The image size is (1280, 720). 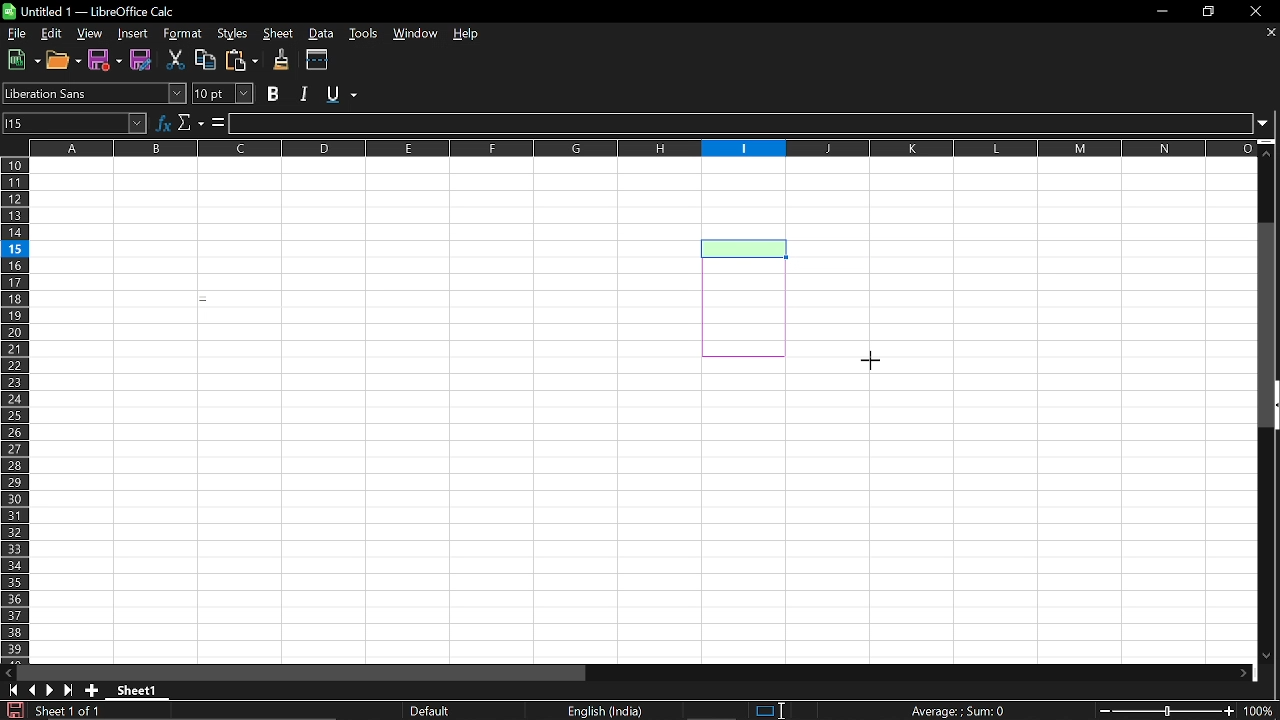 I want to click on Columns, so click(x=642, y=148).